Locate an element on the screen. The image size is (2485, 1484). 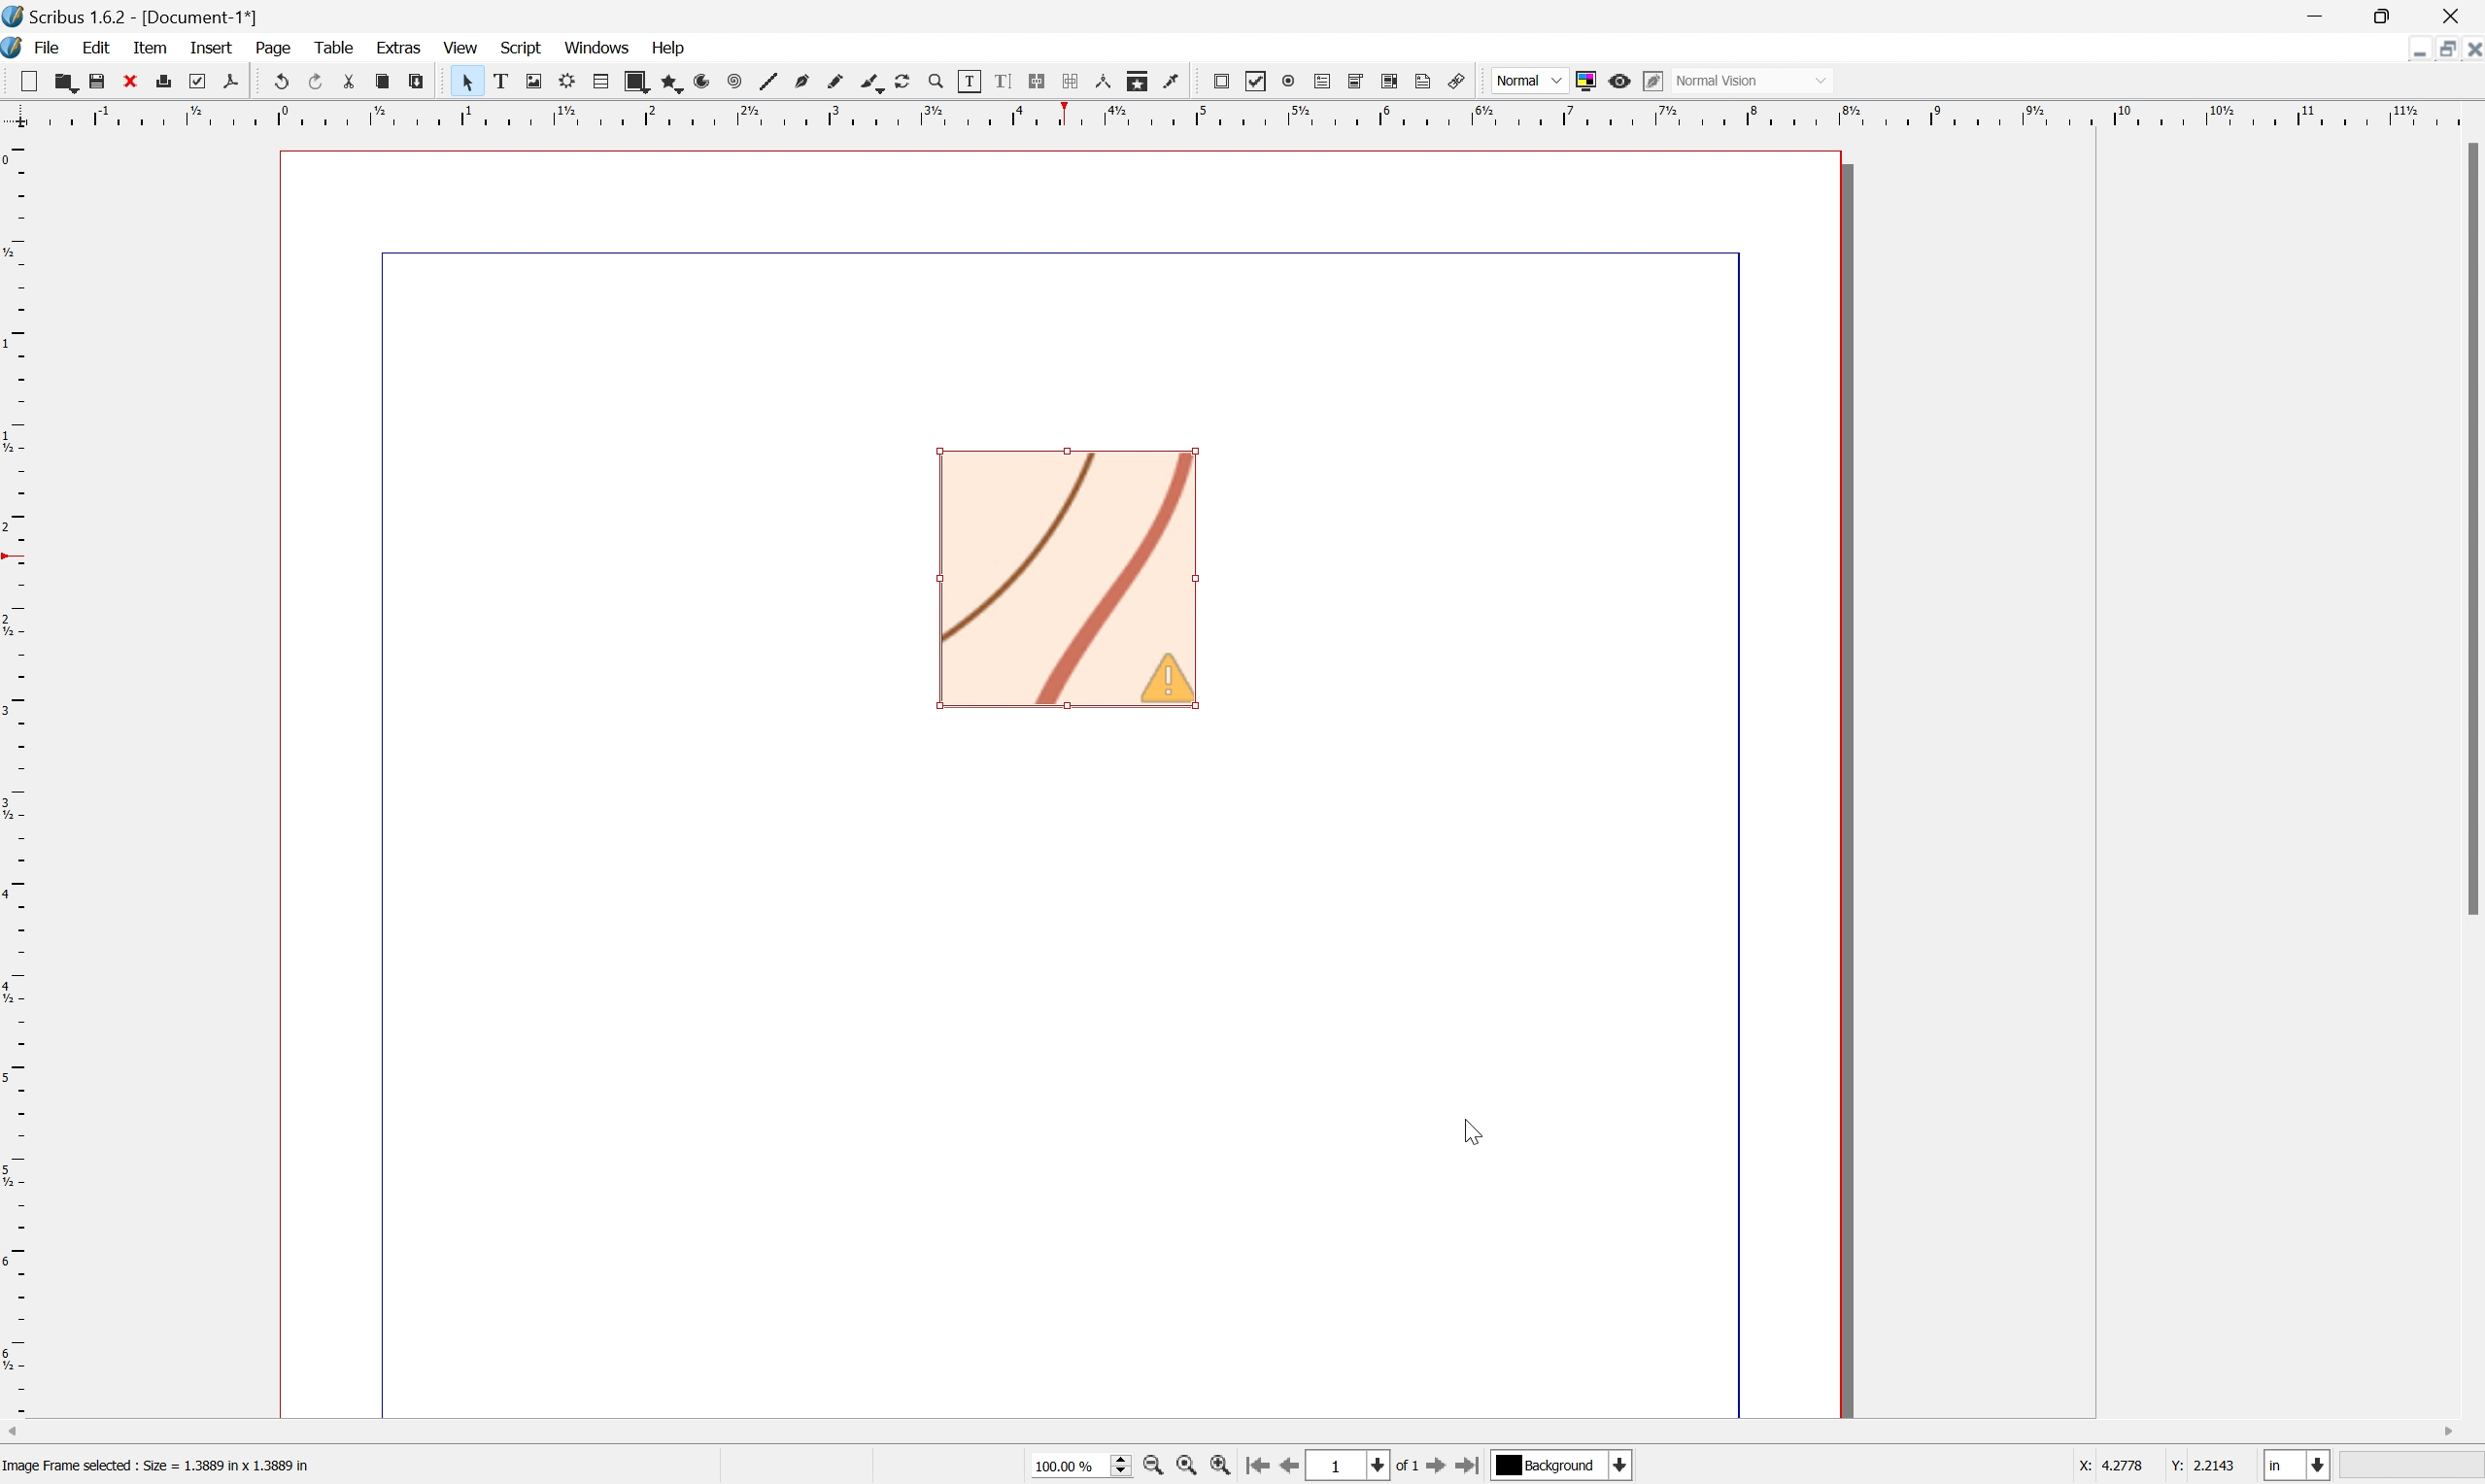
Preview mode is located at coordinates (1620, 81).